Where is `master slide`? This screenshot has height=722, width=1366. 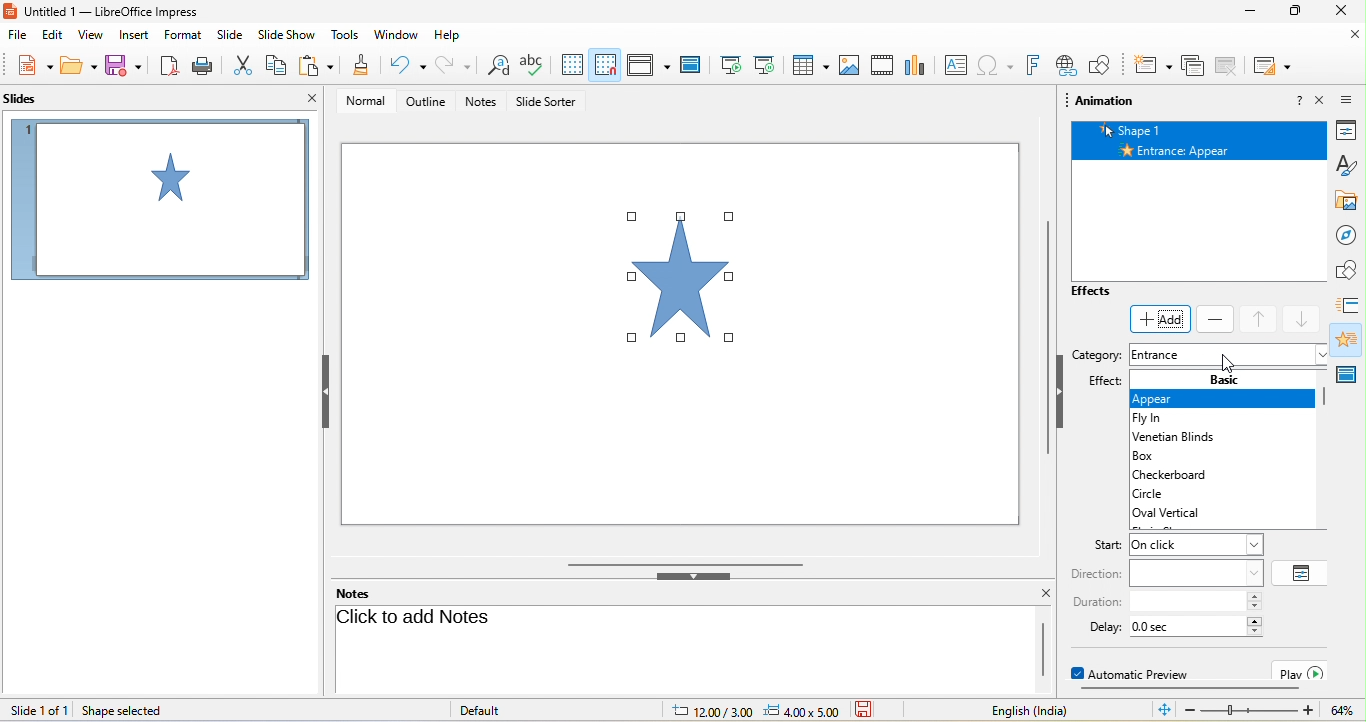
master slide is located at coordinates (692, 65).